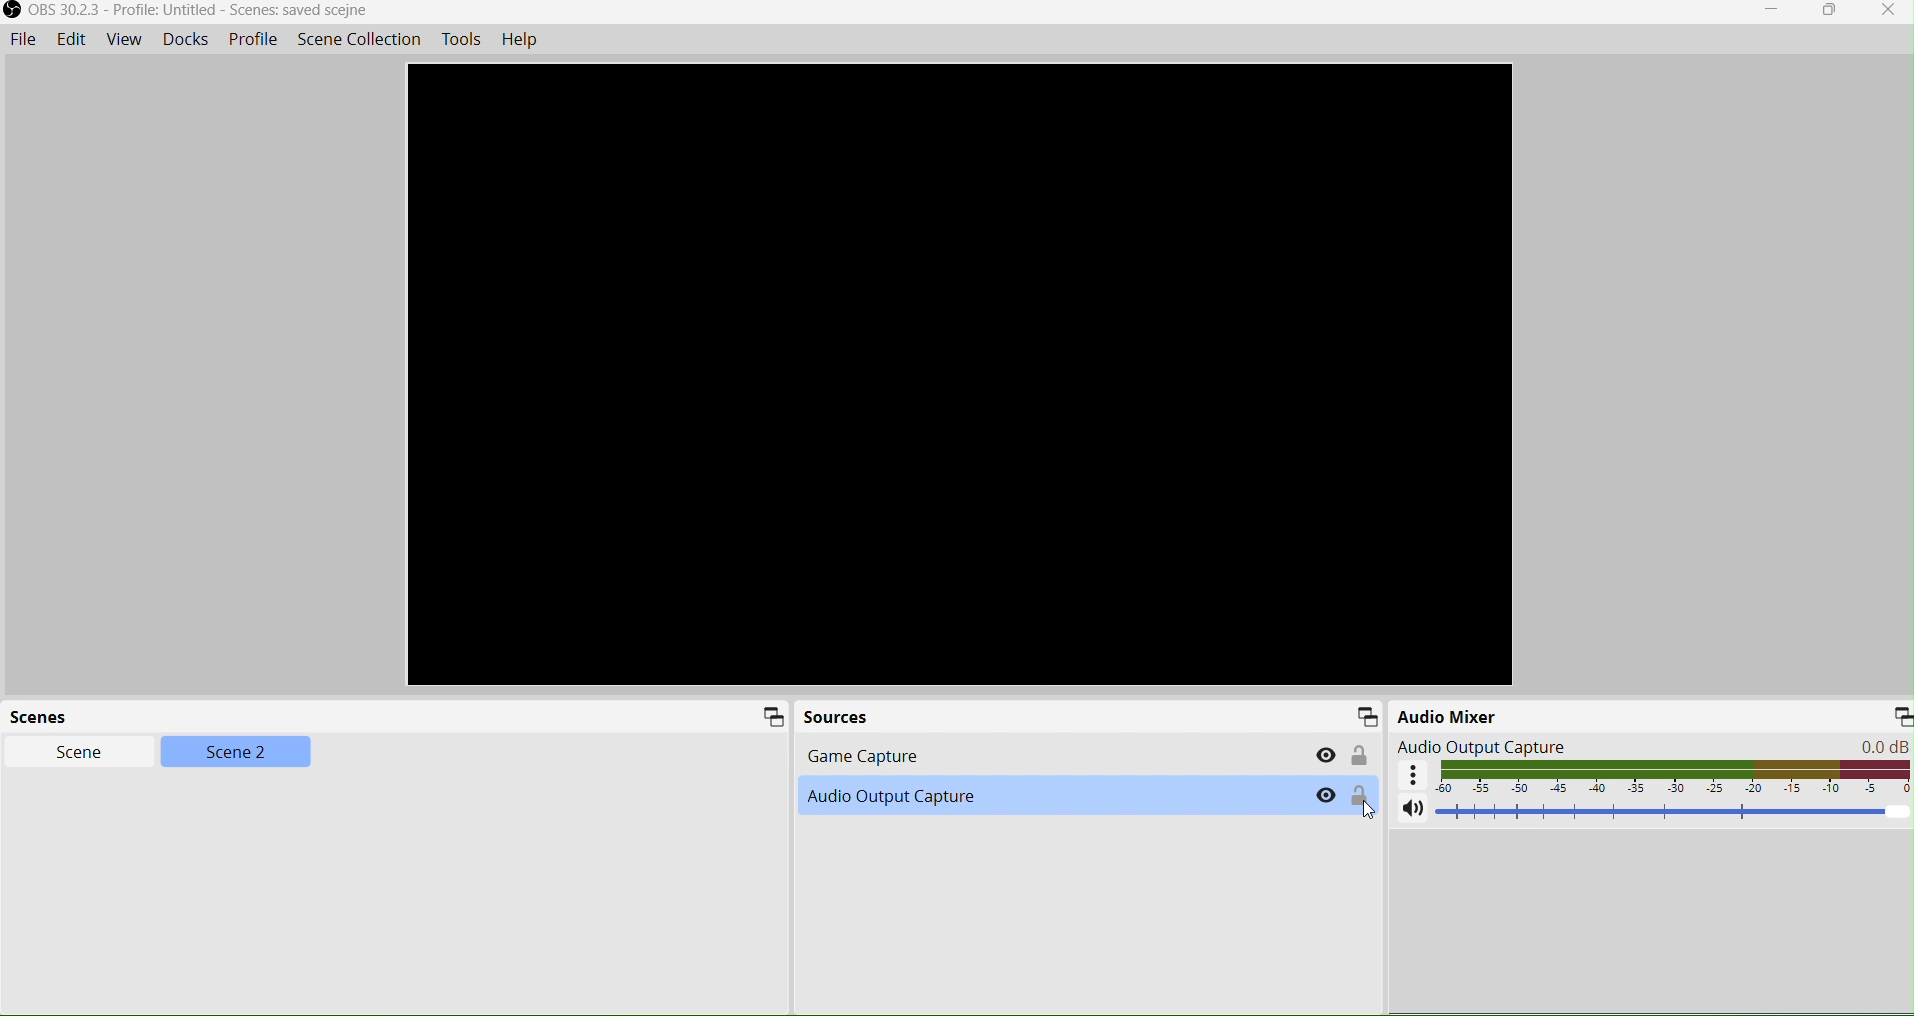  Describe the element at coordinates (1902, 721) in the screenshot. I see `Minimize` at that location.